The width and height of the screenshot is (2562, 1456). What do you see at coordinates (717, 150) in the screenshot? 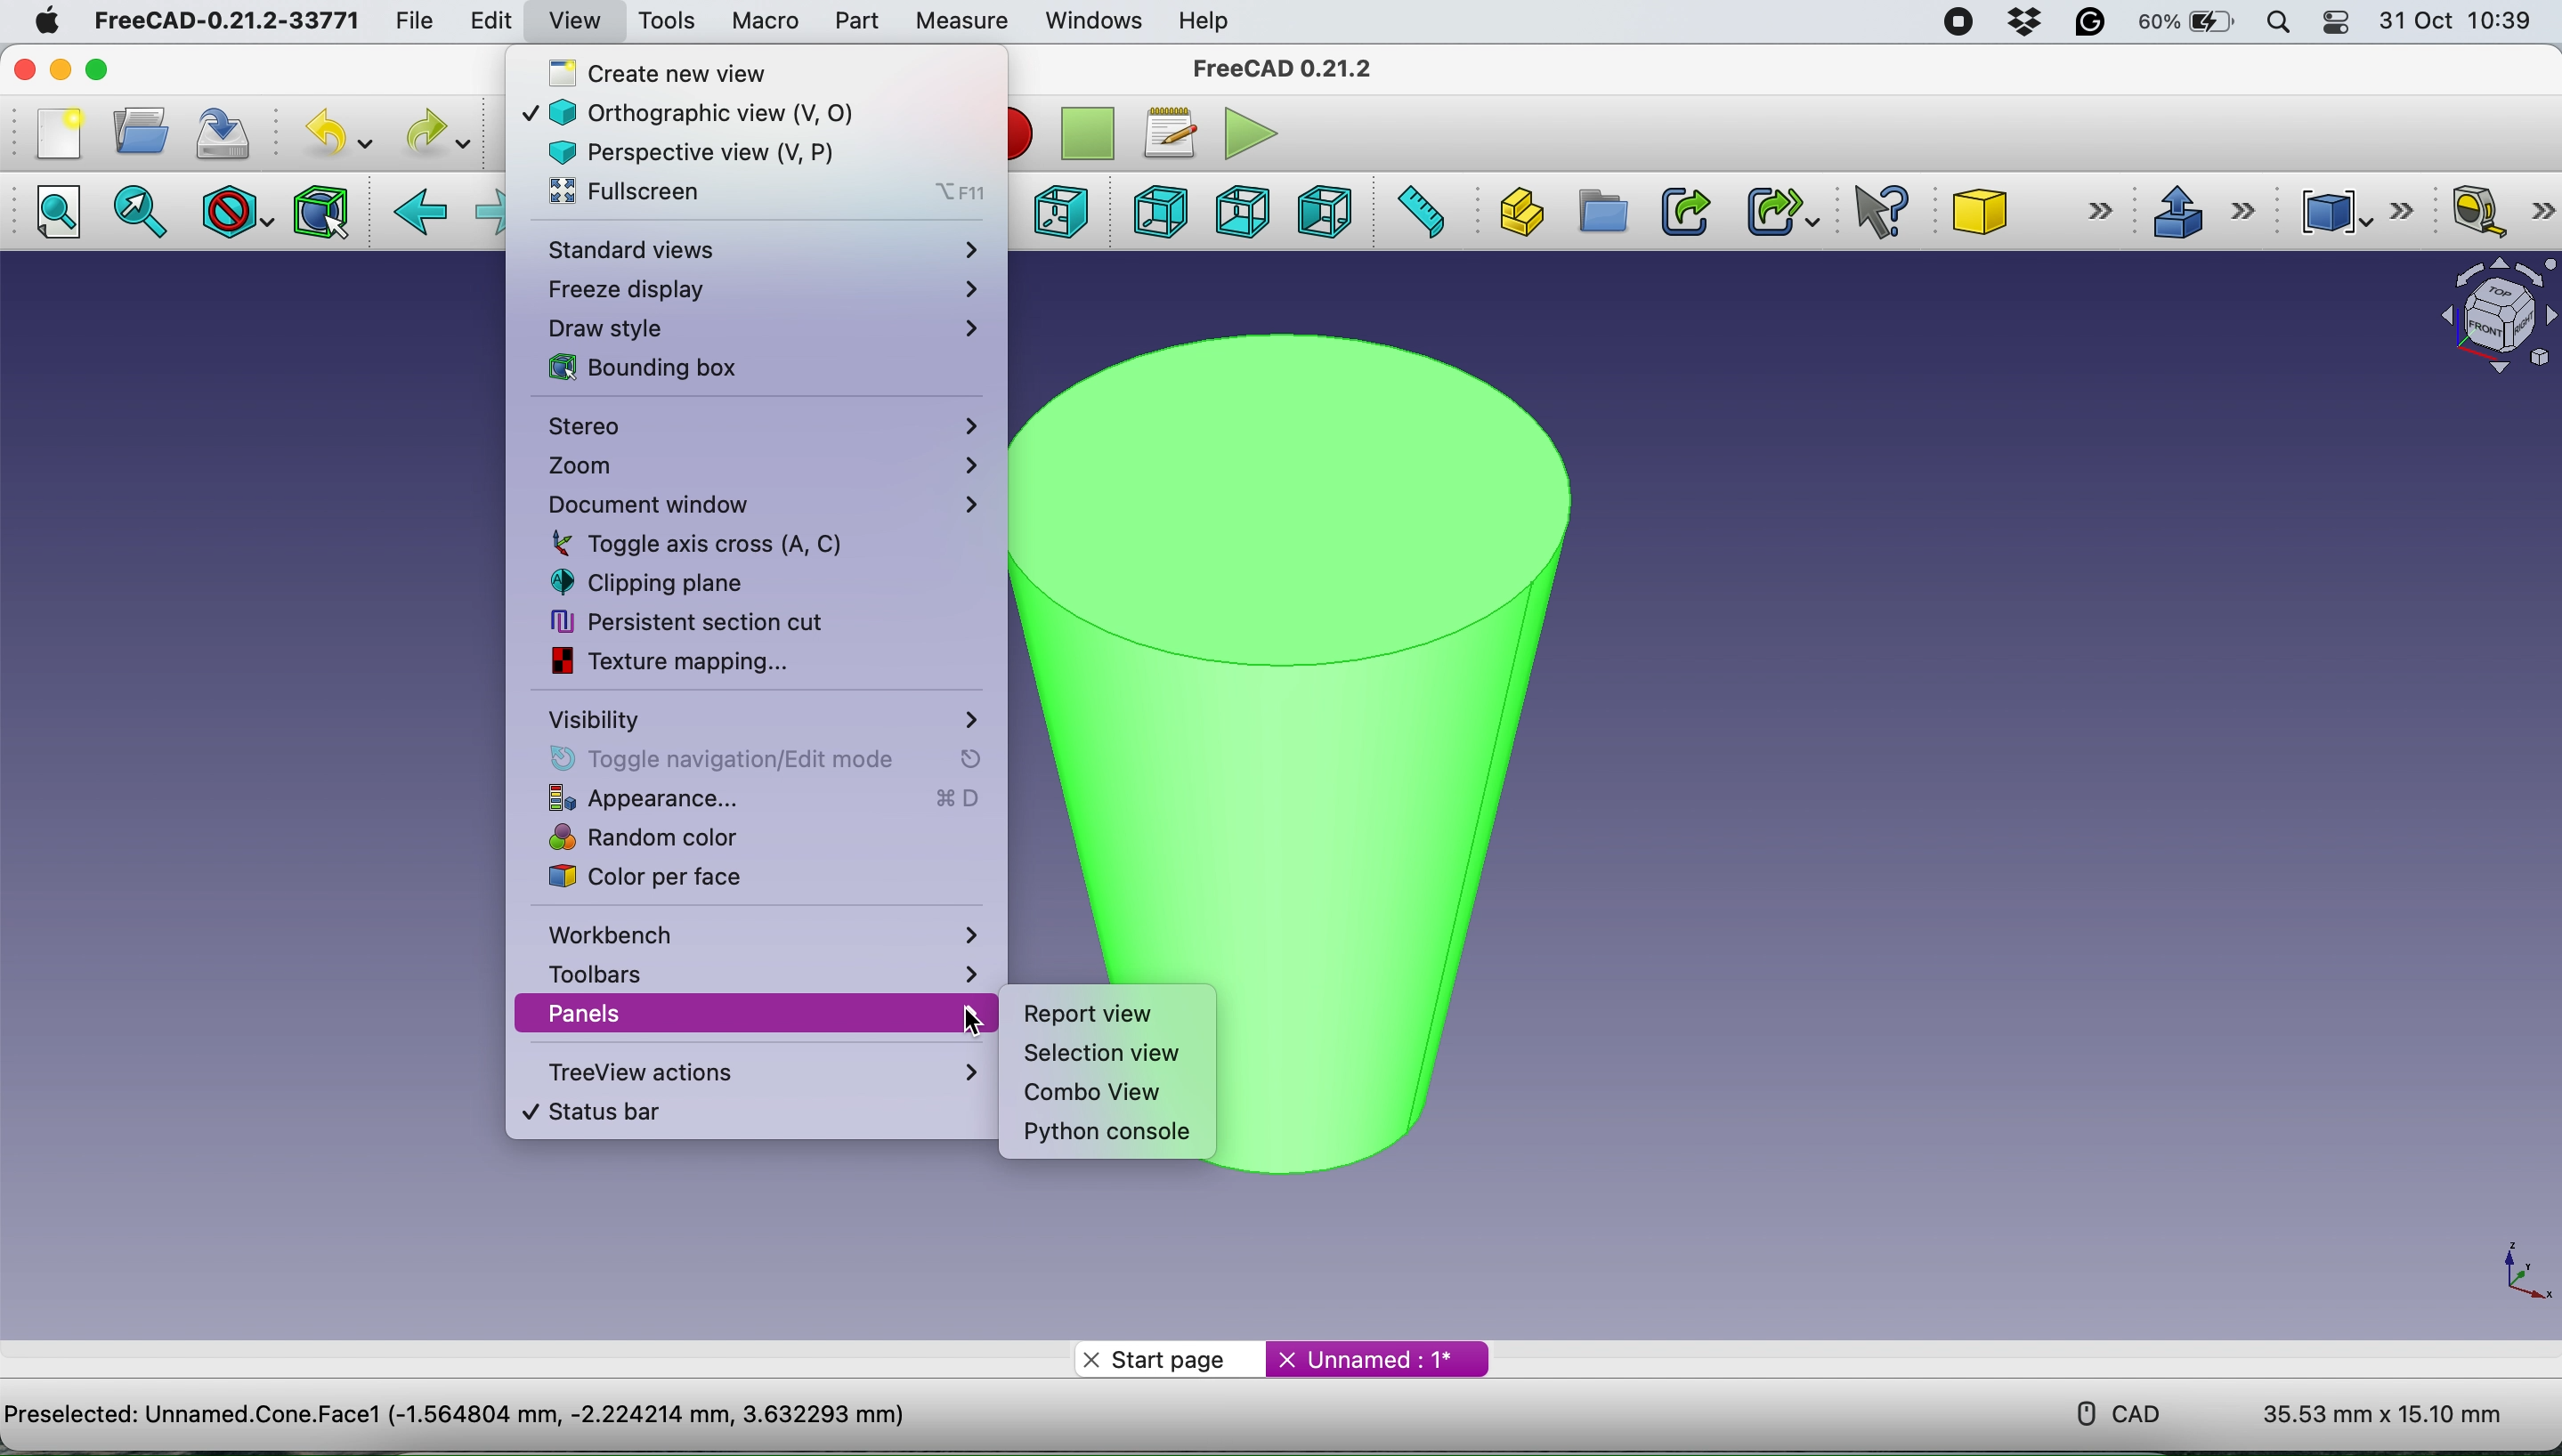
I see `perspective view (V,P)` at bounding box center [717, 150].